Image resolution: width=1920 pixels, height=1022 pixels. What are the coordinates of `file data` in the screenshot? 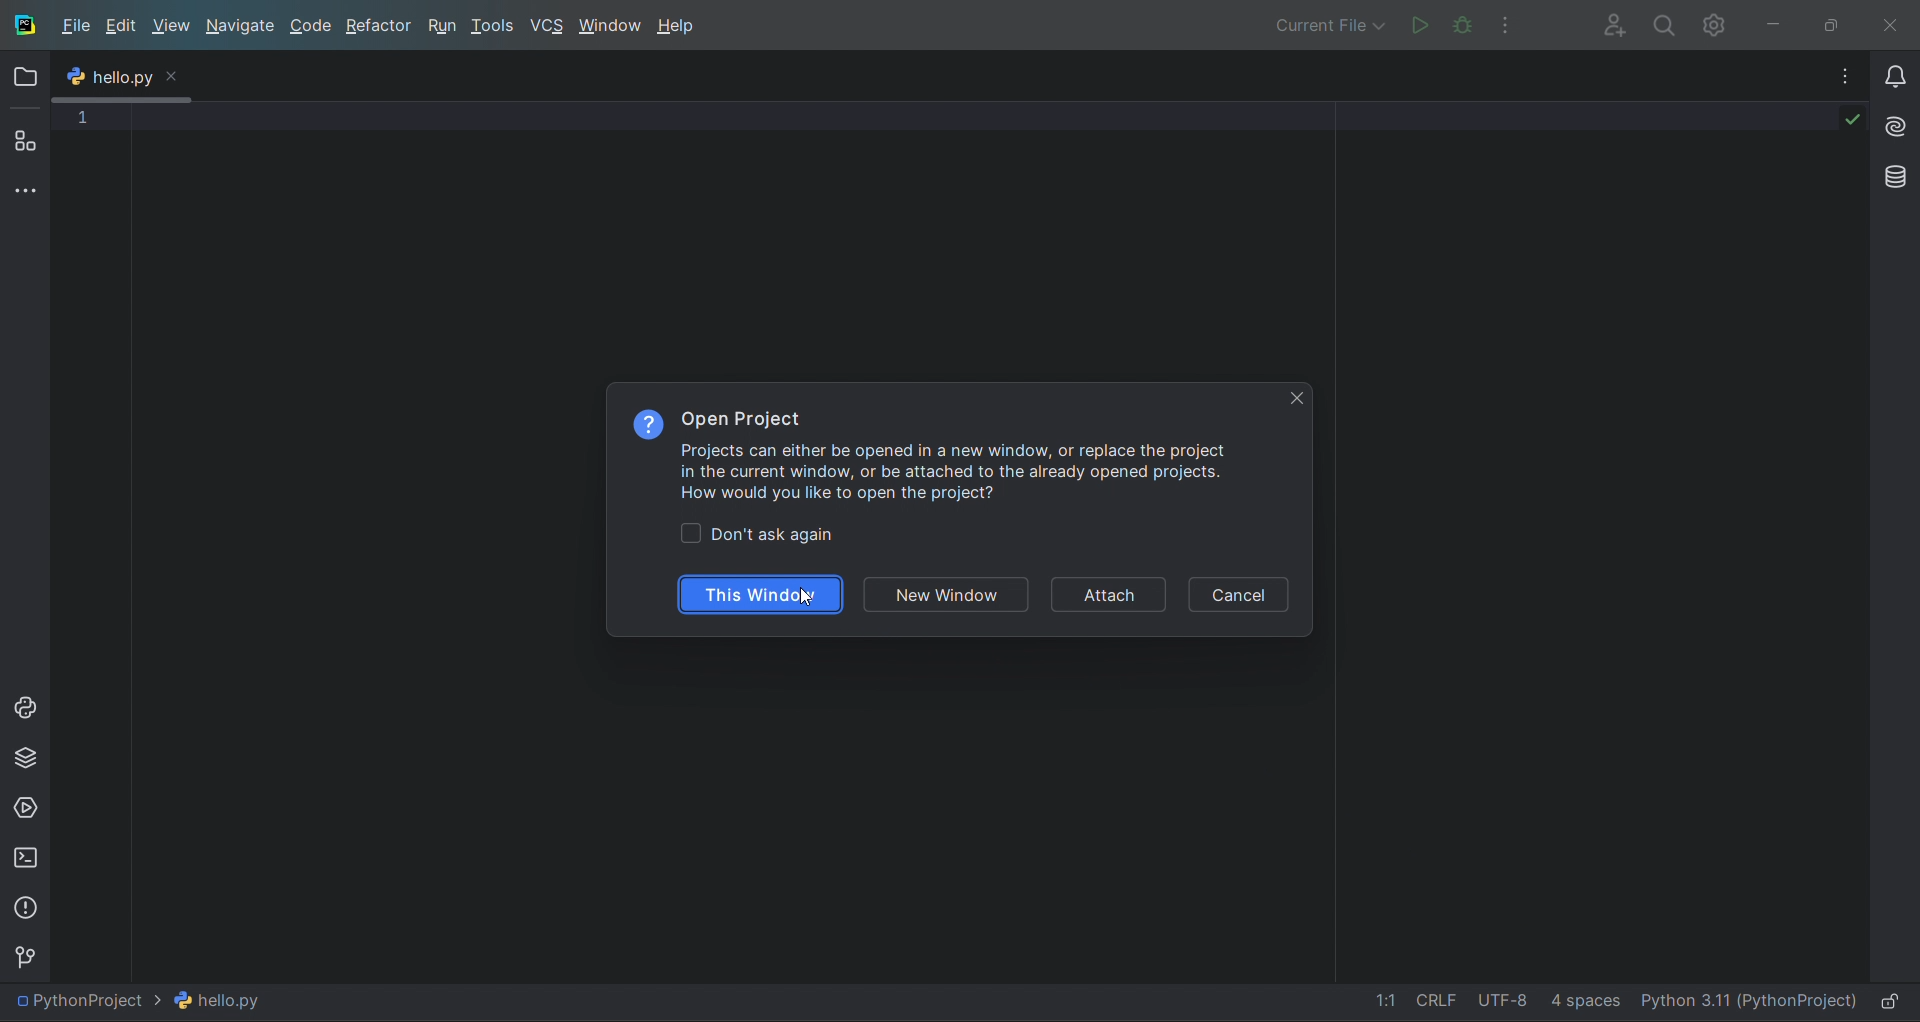 It's located at (1481, 1004).